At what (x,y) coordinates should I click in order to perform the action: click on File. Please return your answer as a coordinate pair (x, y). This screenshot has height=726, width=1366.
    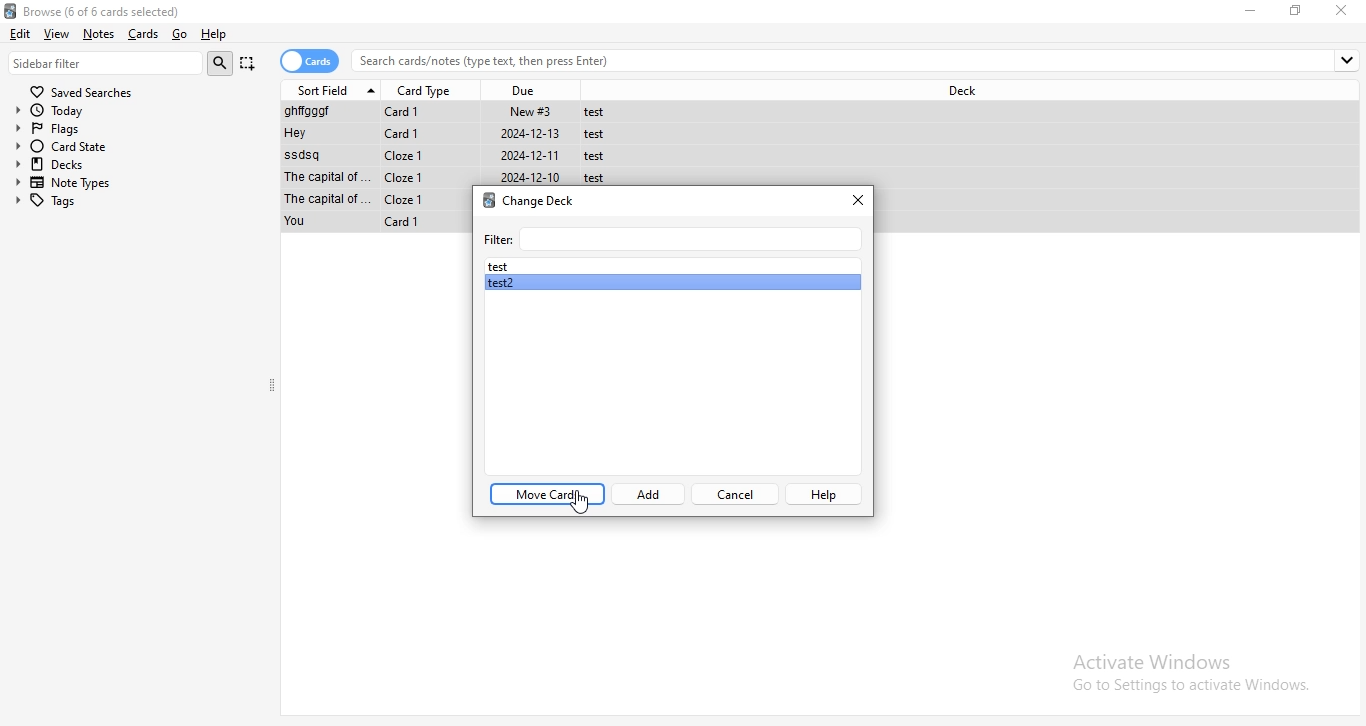
    Looking at the image, I should click on (455, 135).